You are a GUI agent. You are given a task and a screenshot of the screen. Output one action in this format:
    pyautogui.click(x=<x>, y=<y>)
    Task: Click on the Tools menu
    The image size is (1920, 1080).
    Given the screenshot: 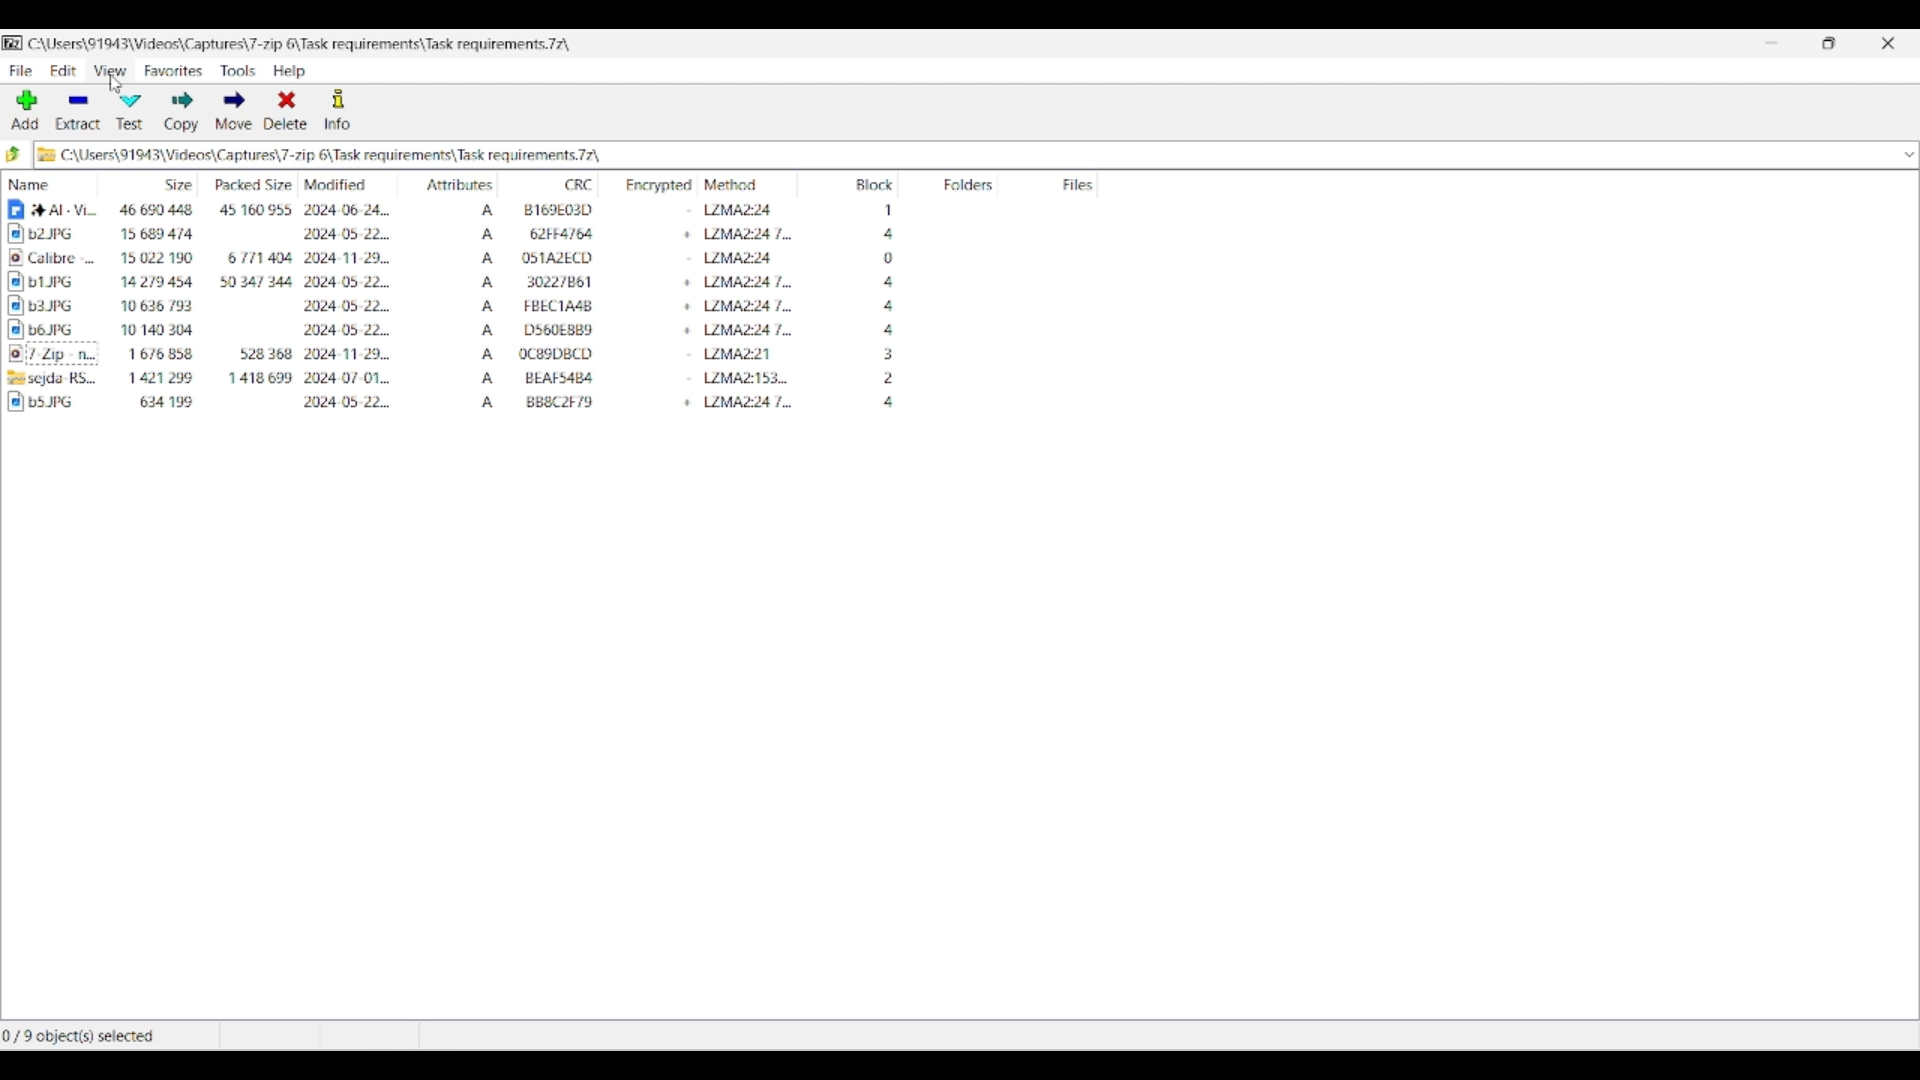 What is the action you would take?
    pyautogui.click(x=239, y=71)
    